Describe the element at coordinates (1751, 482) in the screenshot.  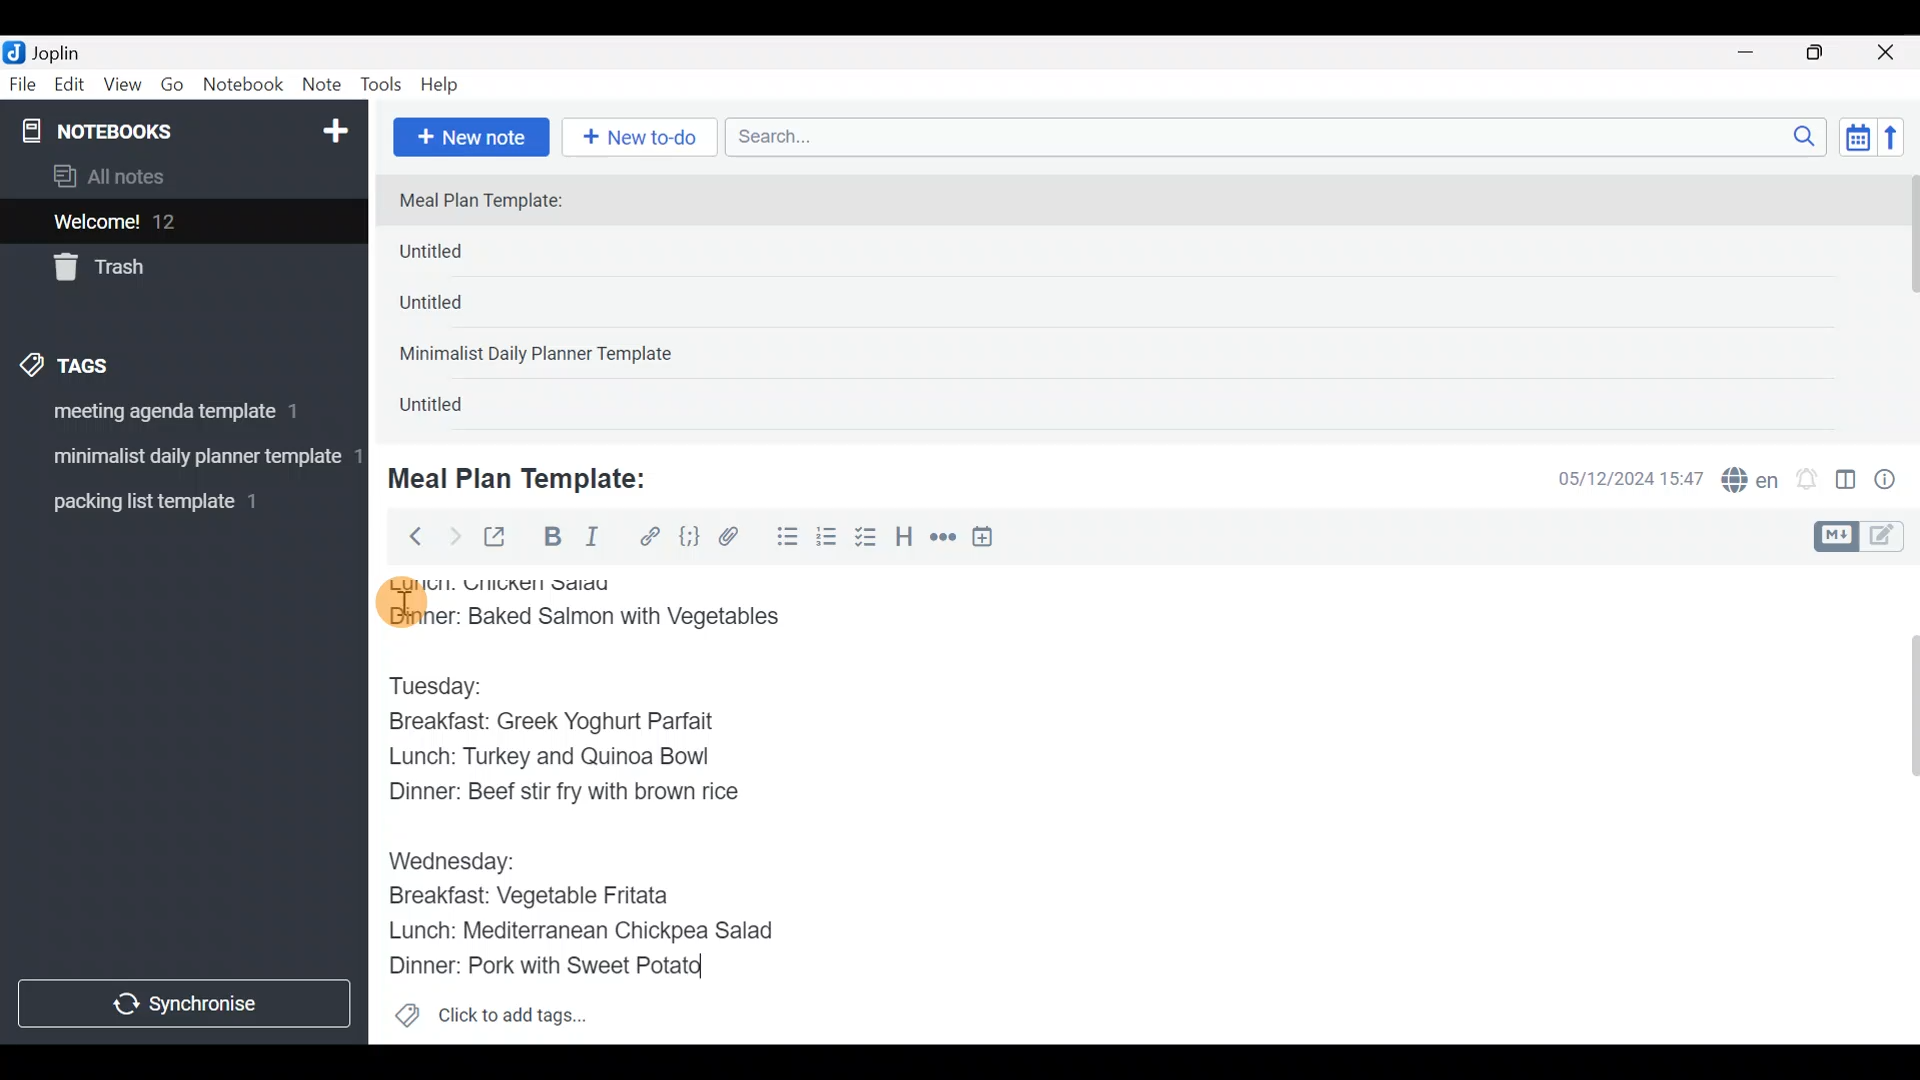
I see `Spelling` at that location.